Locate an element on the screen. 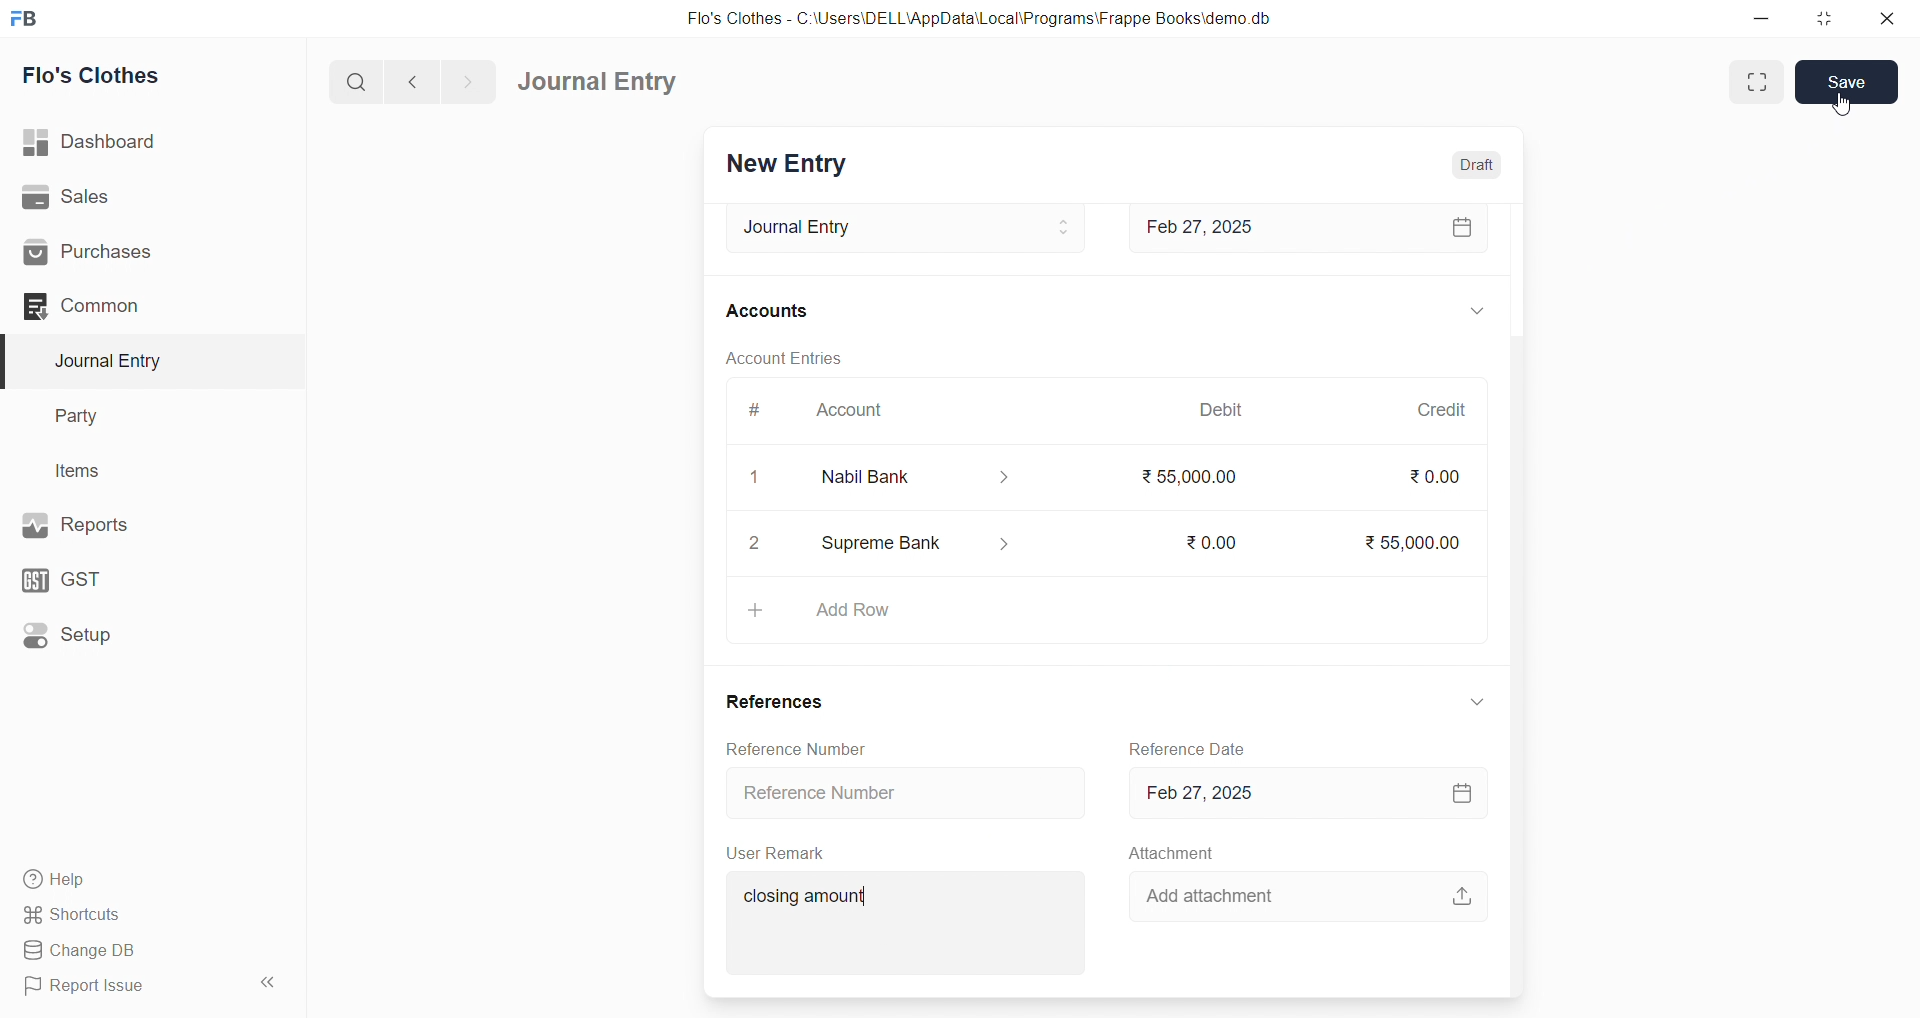 This screenshot has width=1920, height=1018. References is located at coordinates (776, 704).